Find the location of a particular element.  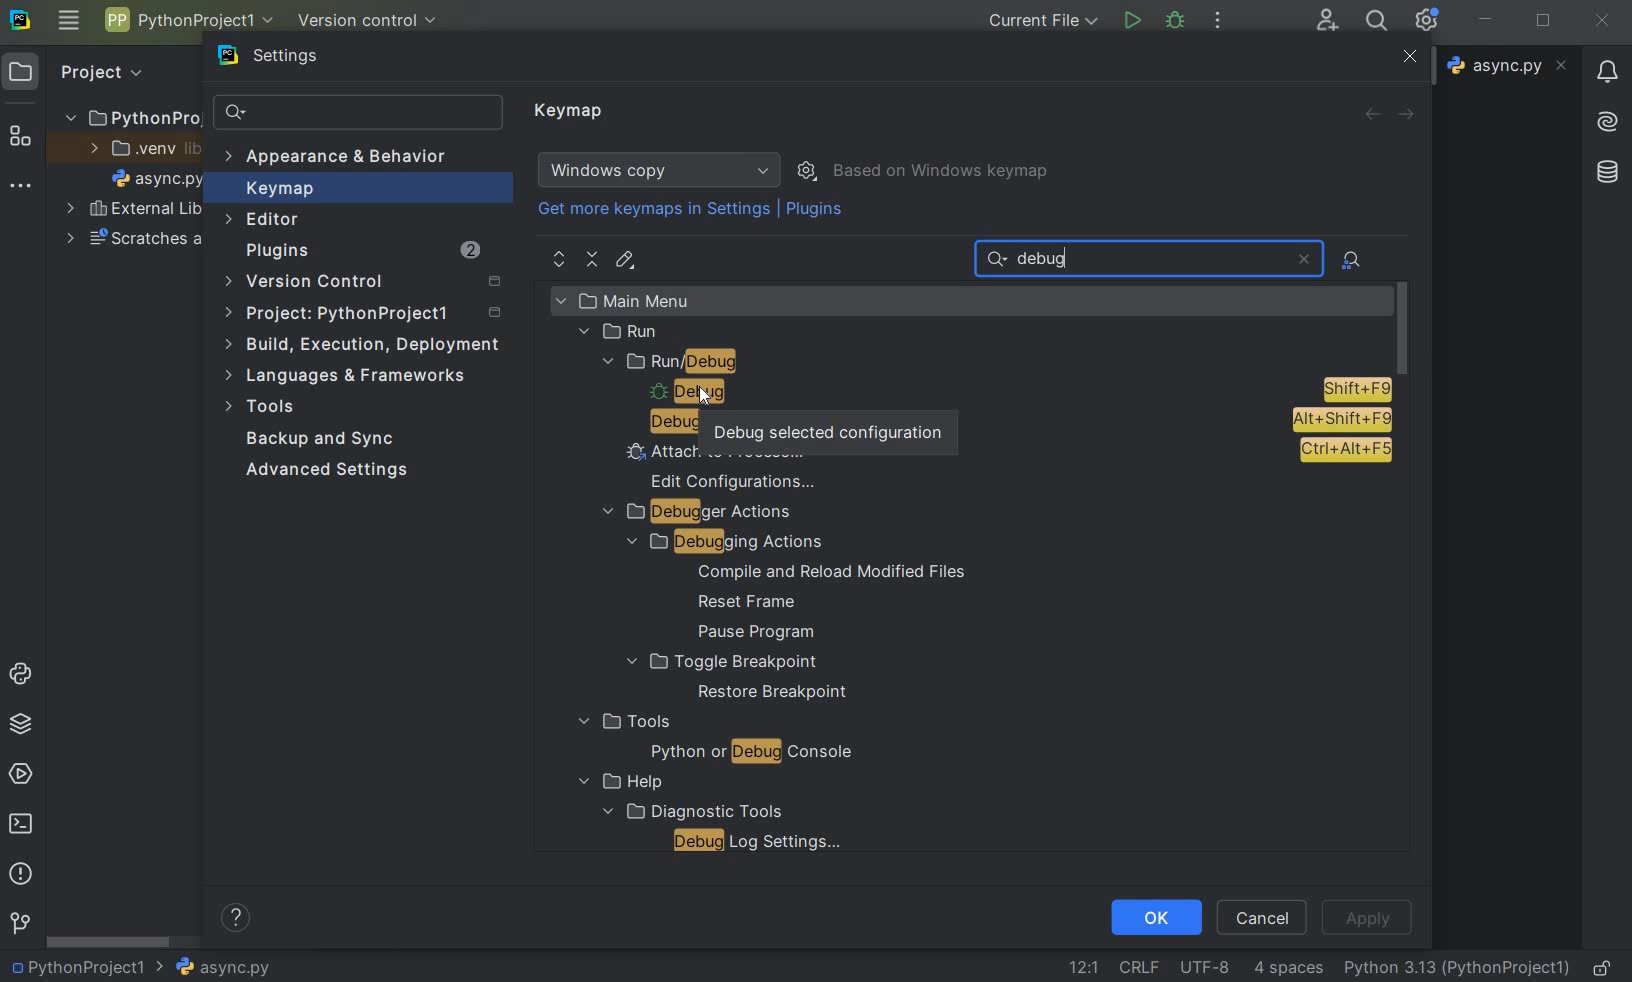

edit configurations is located at coordinates (735, 480).